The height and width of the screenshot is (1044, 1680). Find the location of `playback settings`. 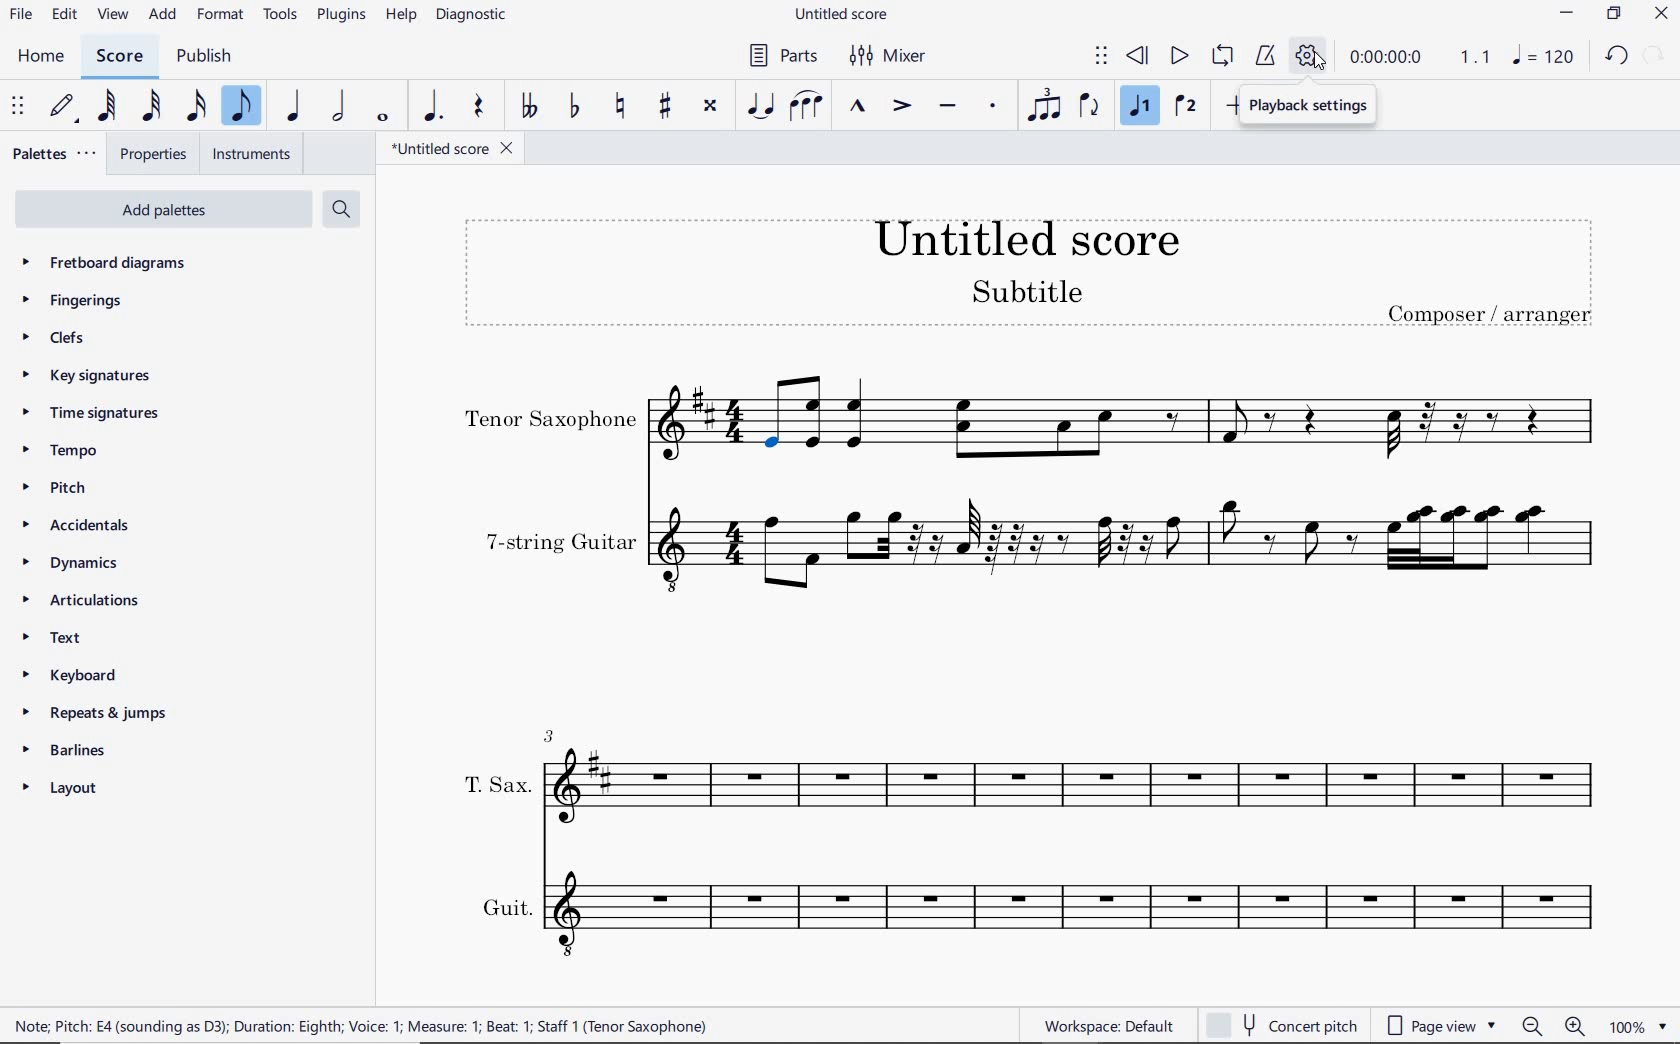

playback settings is located at coordinates (1312, 107).